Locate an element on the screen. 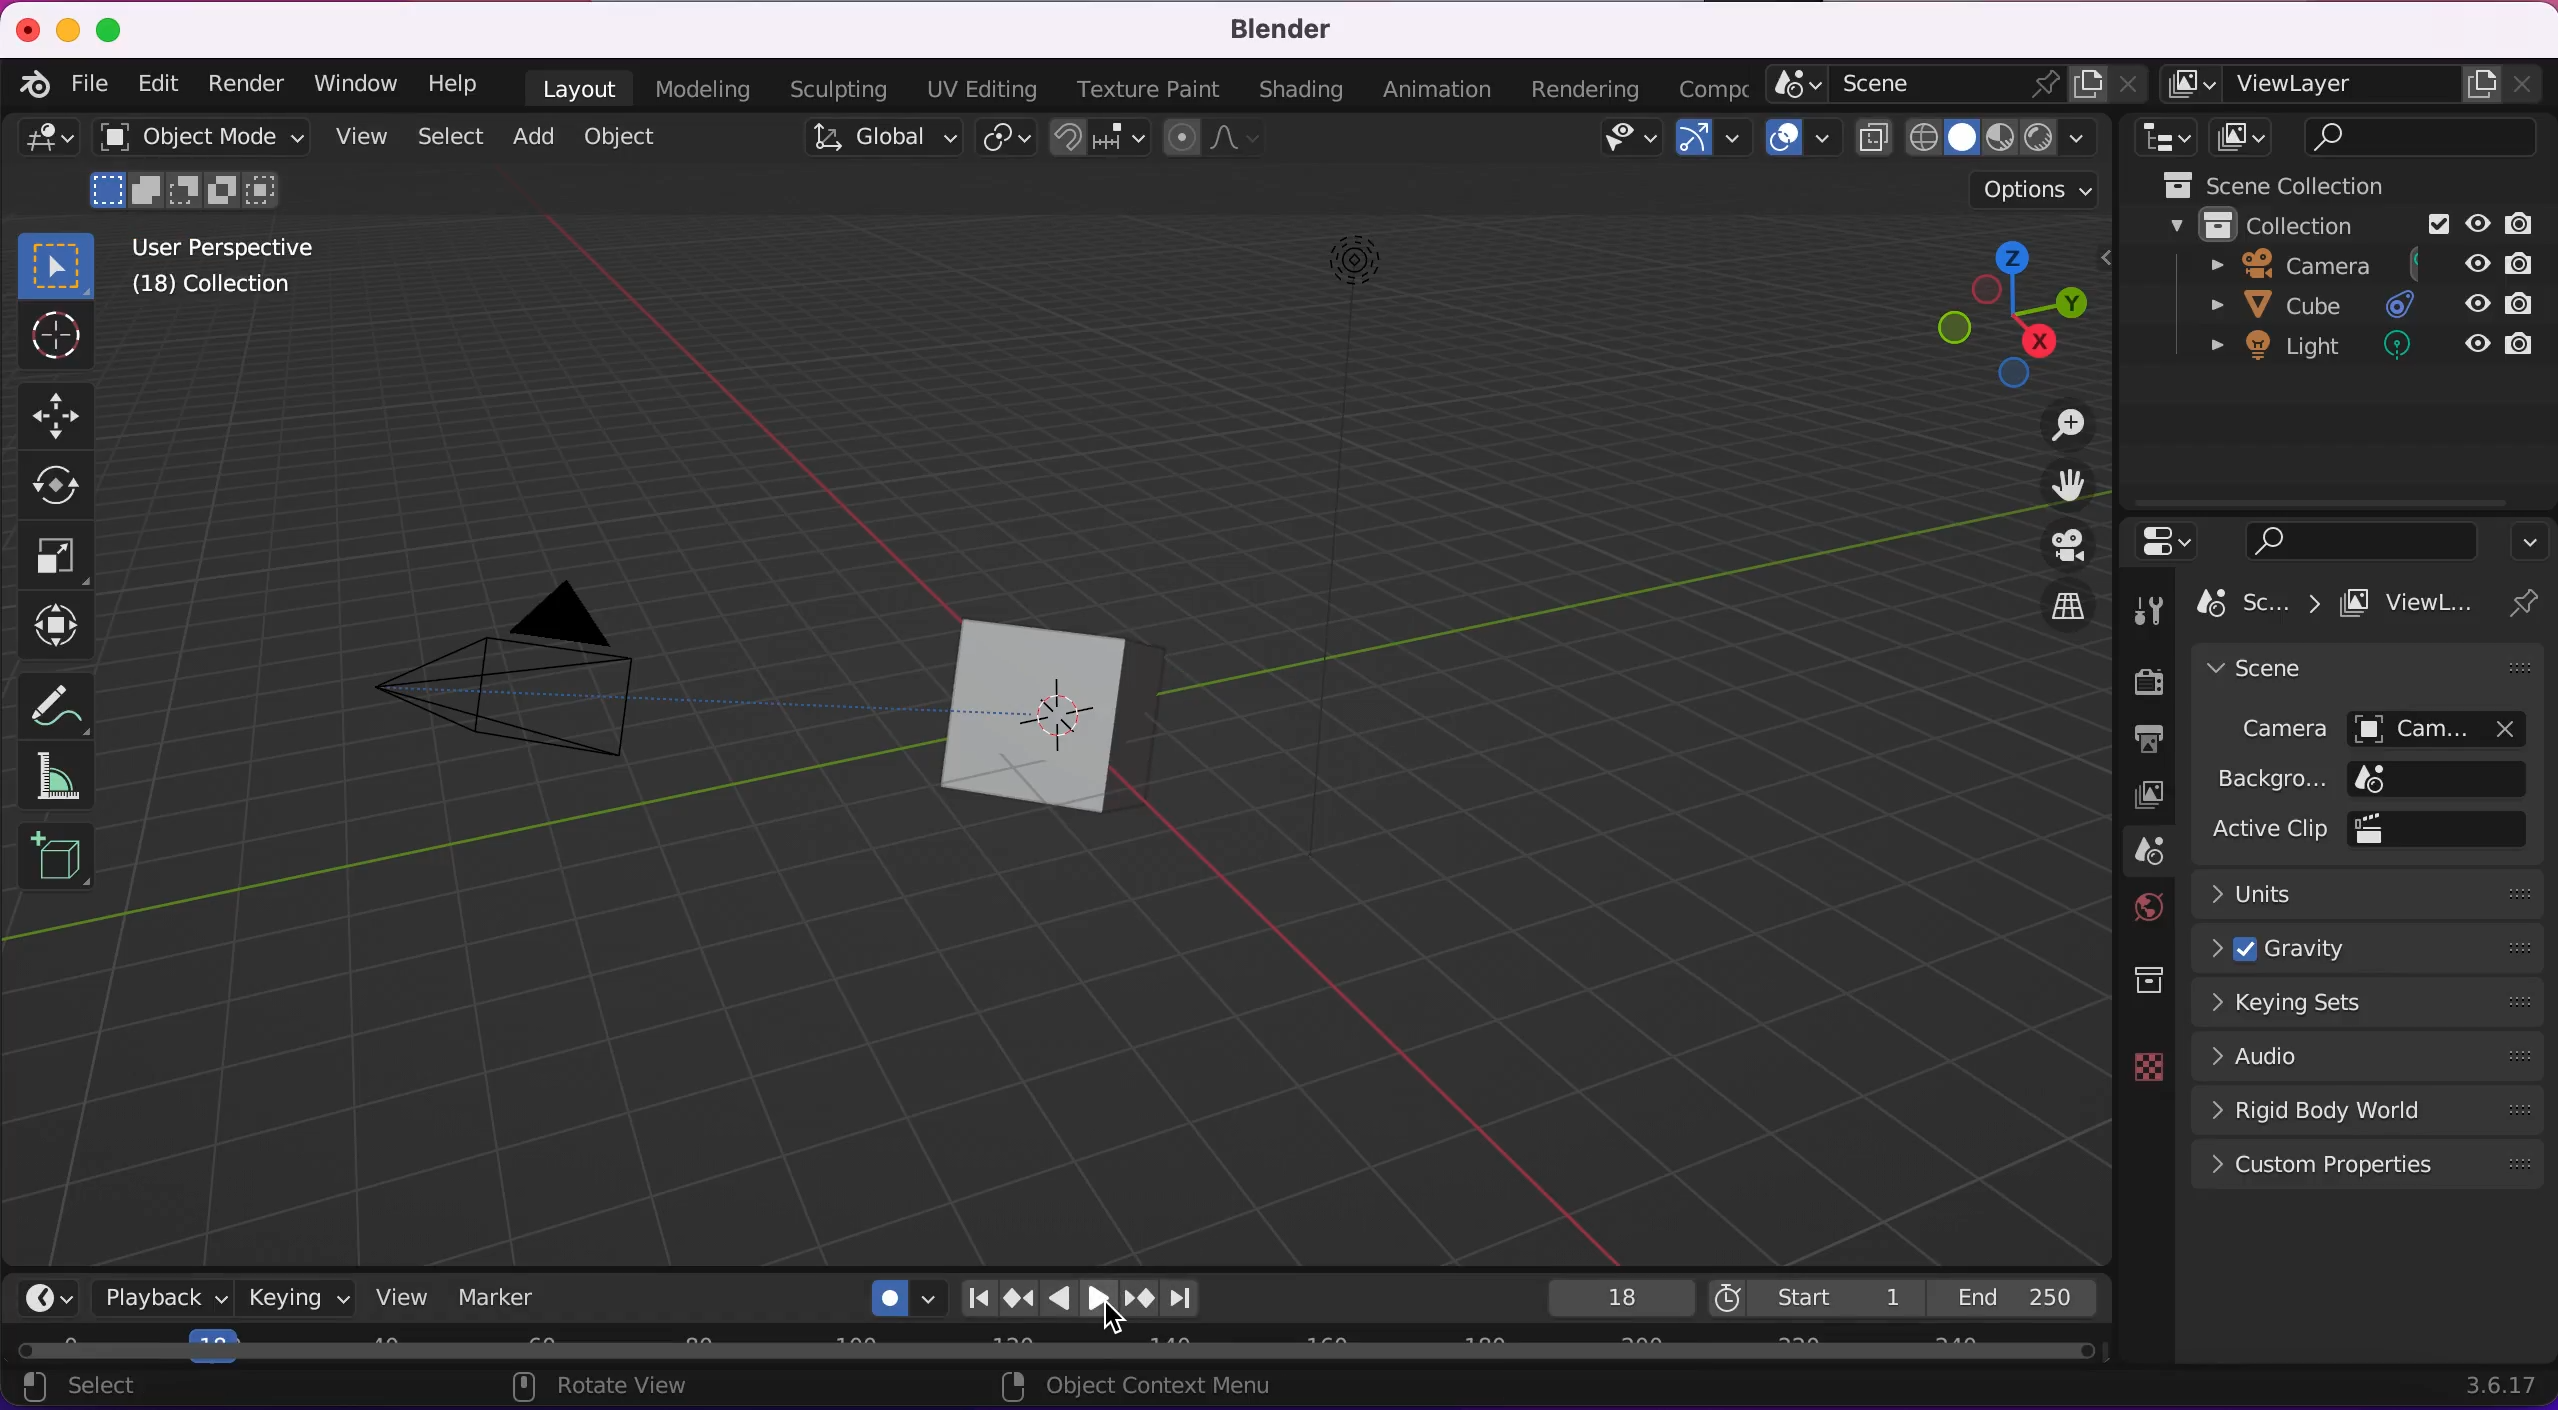  render is located at coordinates (240, 86).